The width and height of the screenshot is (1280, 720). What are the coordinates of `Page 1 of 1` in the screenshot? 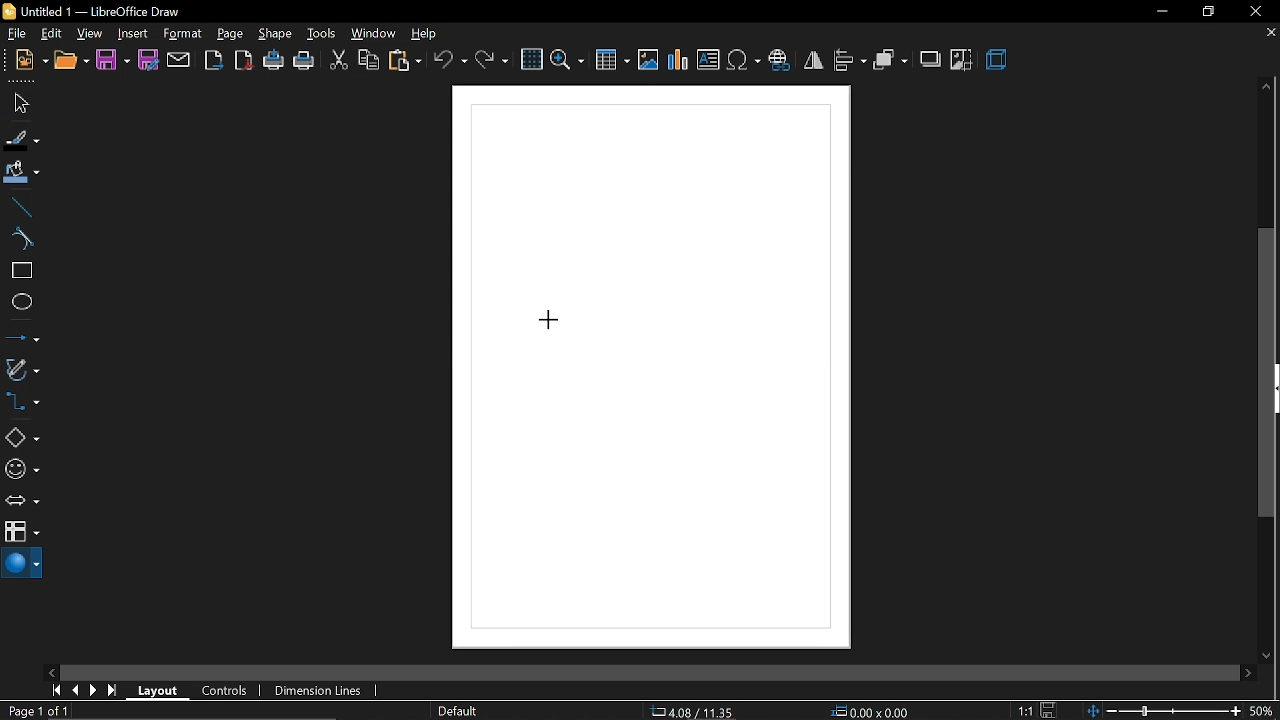 It's located at (35, 711).